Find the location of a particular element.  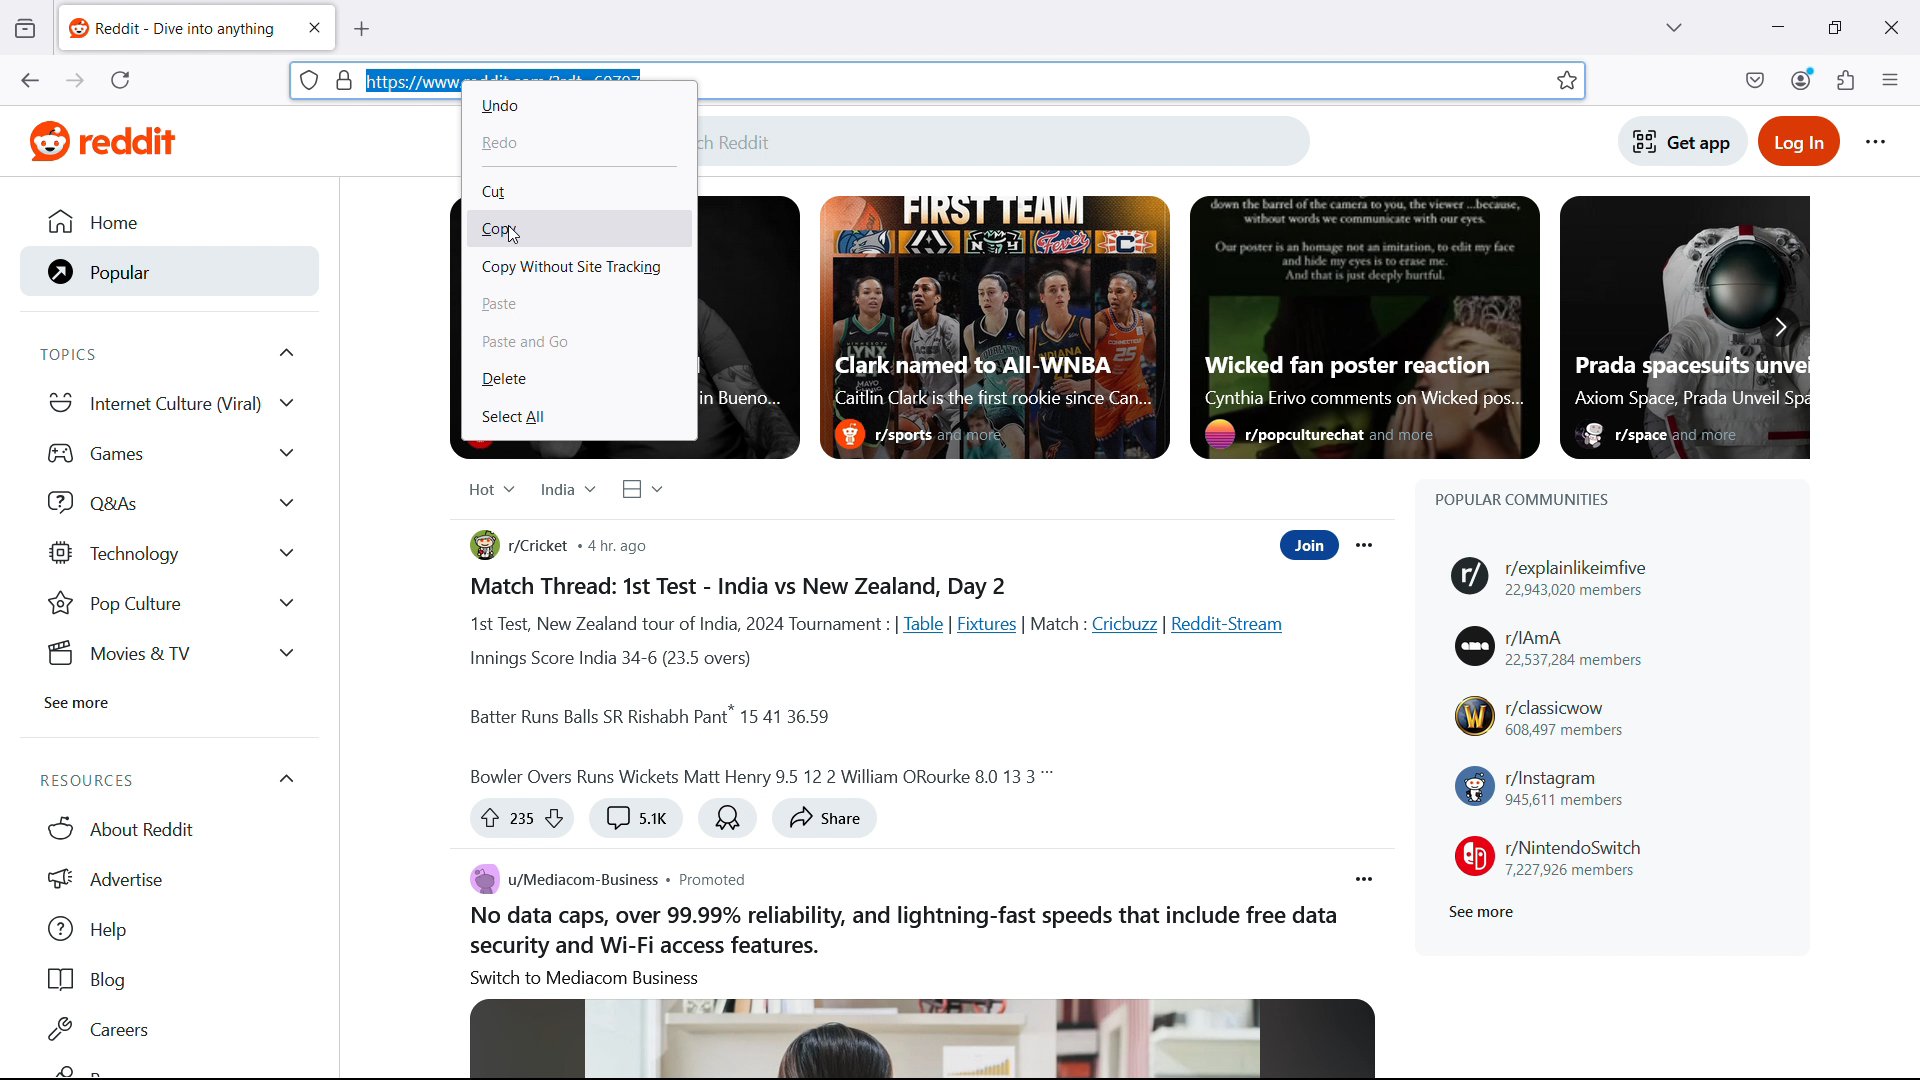

Website logo  is located at coordinates (96, 142).